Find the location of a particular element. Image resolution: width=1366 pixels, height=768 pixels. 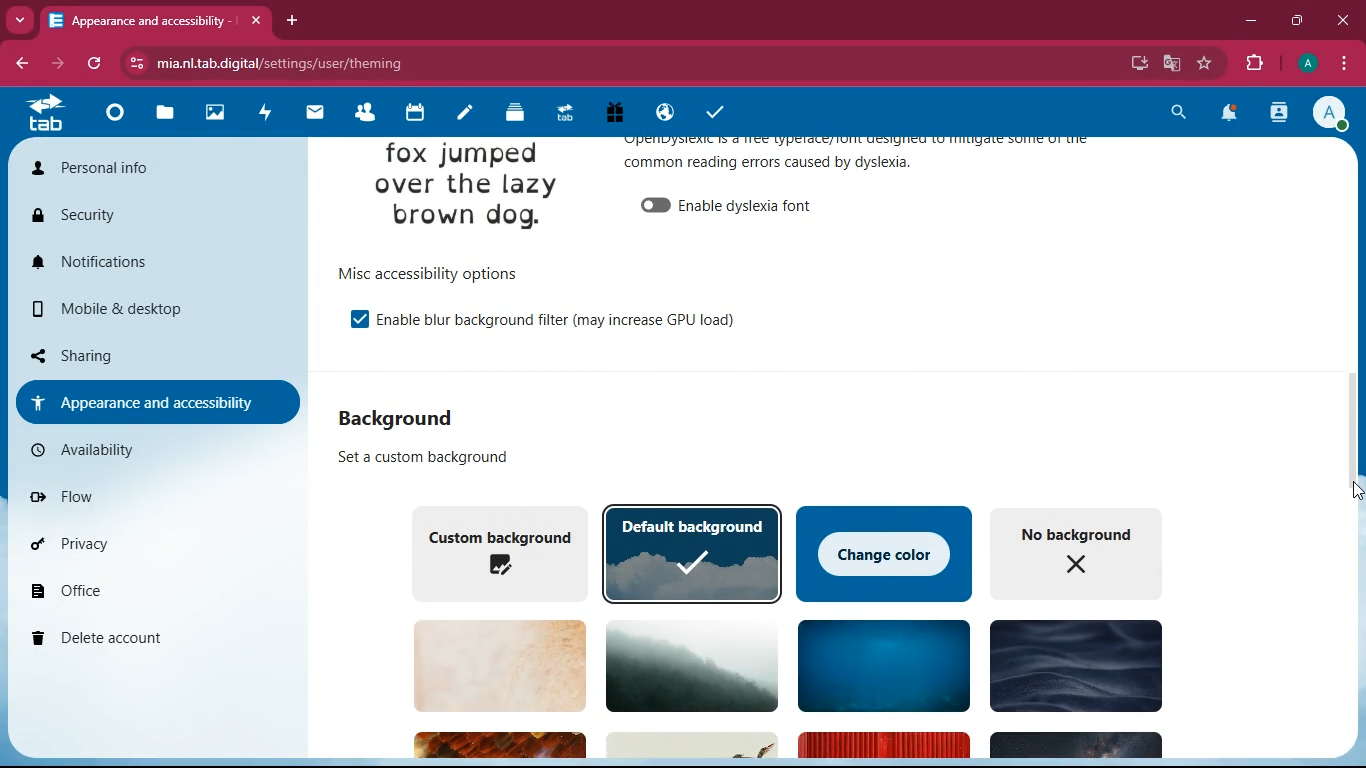

custom is located at coordinates (495, 552).